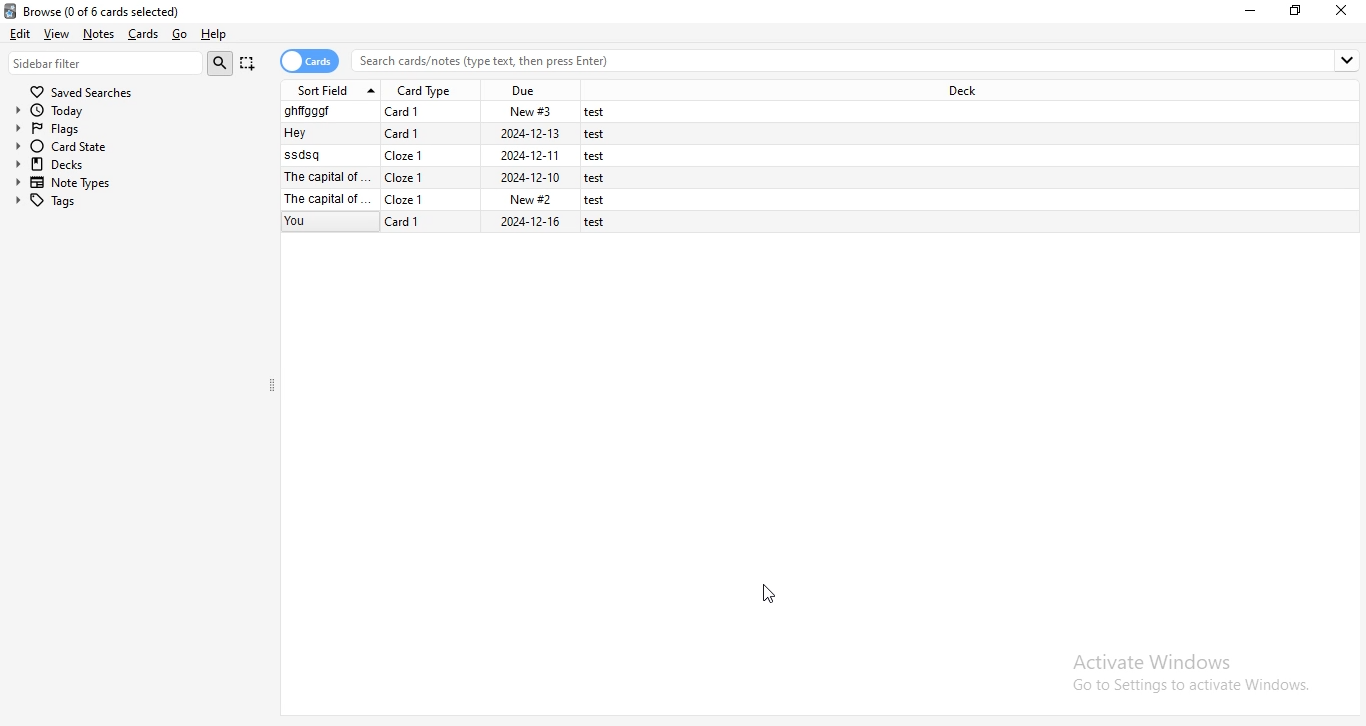 This screenshot has height=726, width=1366. I want to click on edit, so click(21, 35).